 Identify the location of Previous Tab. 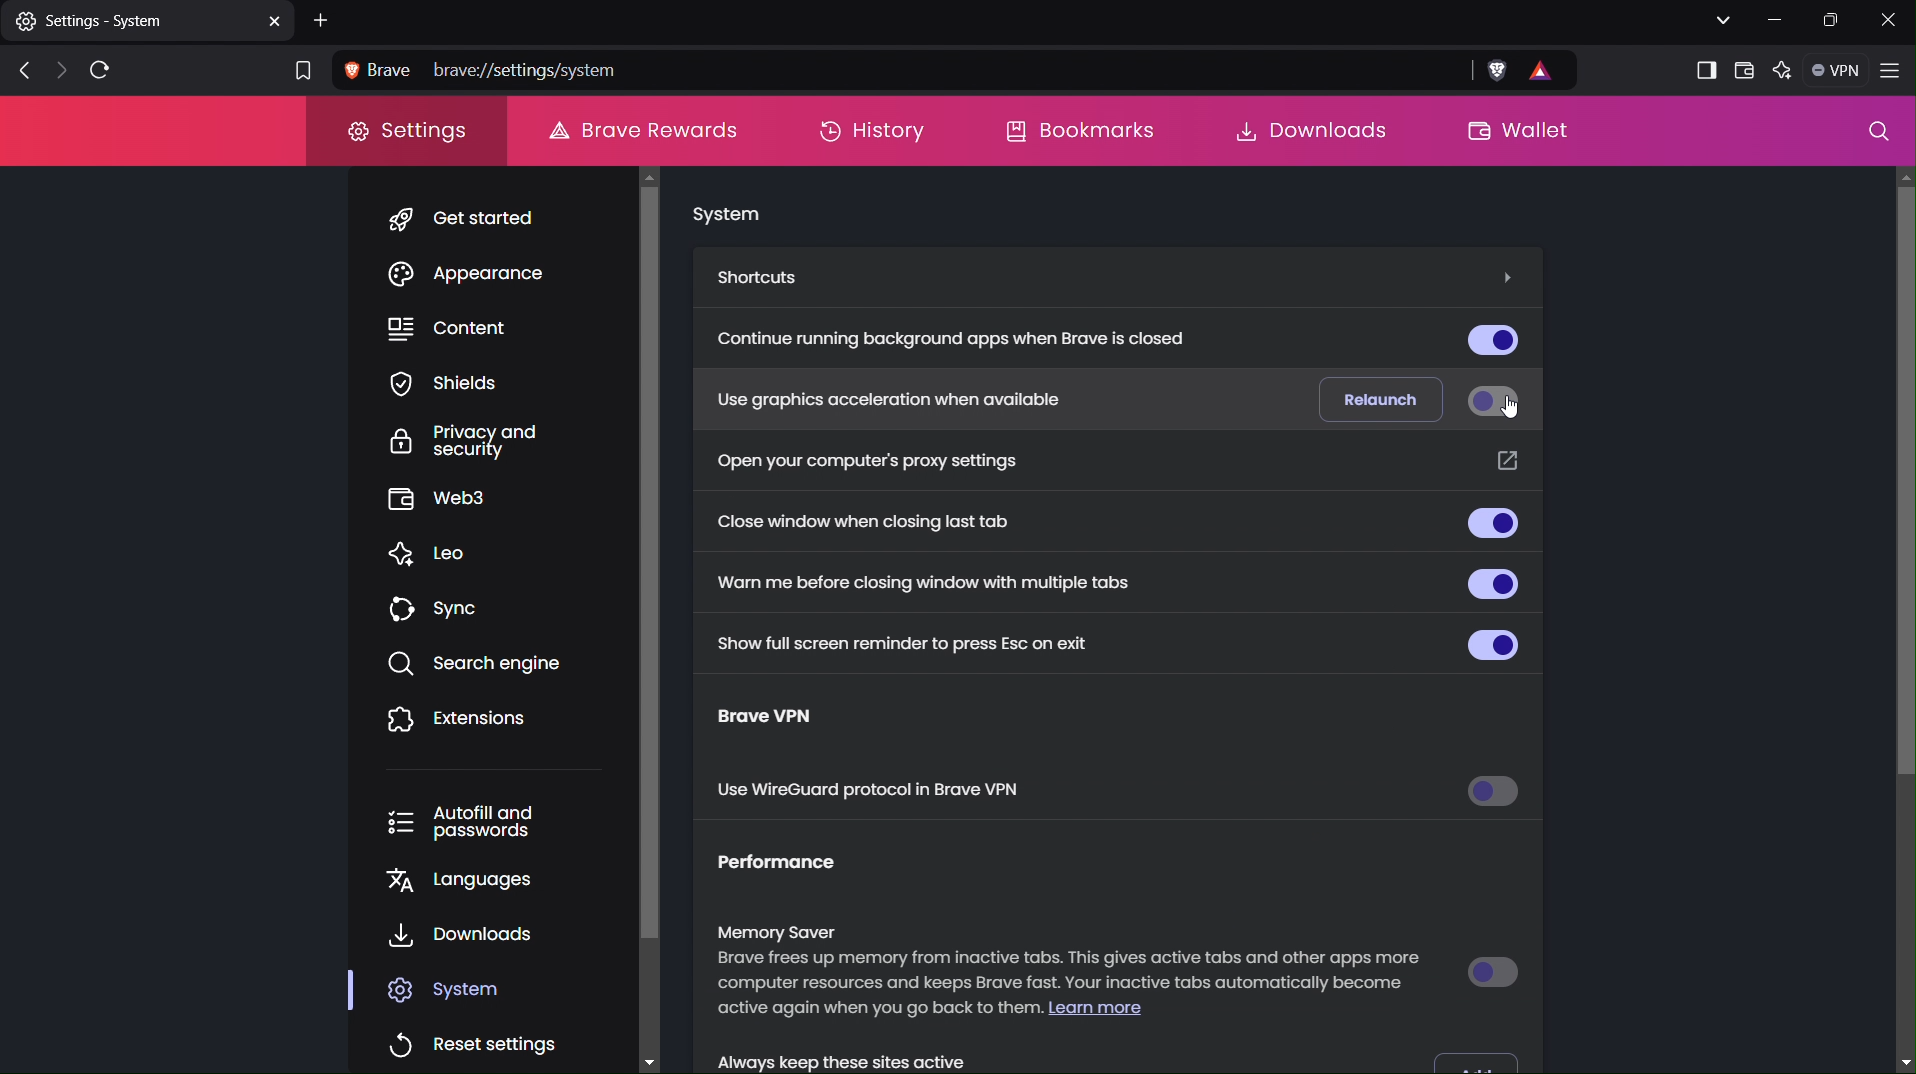
(18, 72).